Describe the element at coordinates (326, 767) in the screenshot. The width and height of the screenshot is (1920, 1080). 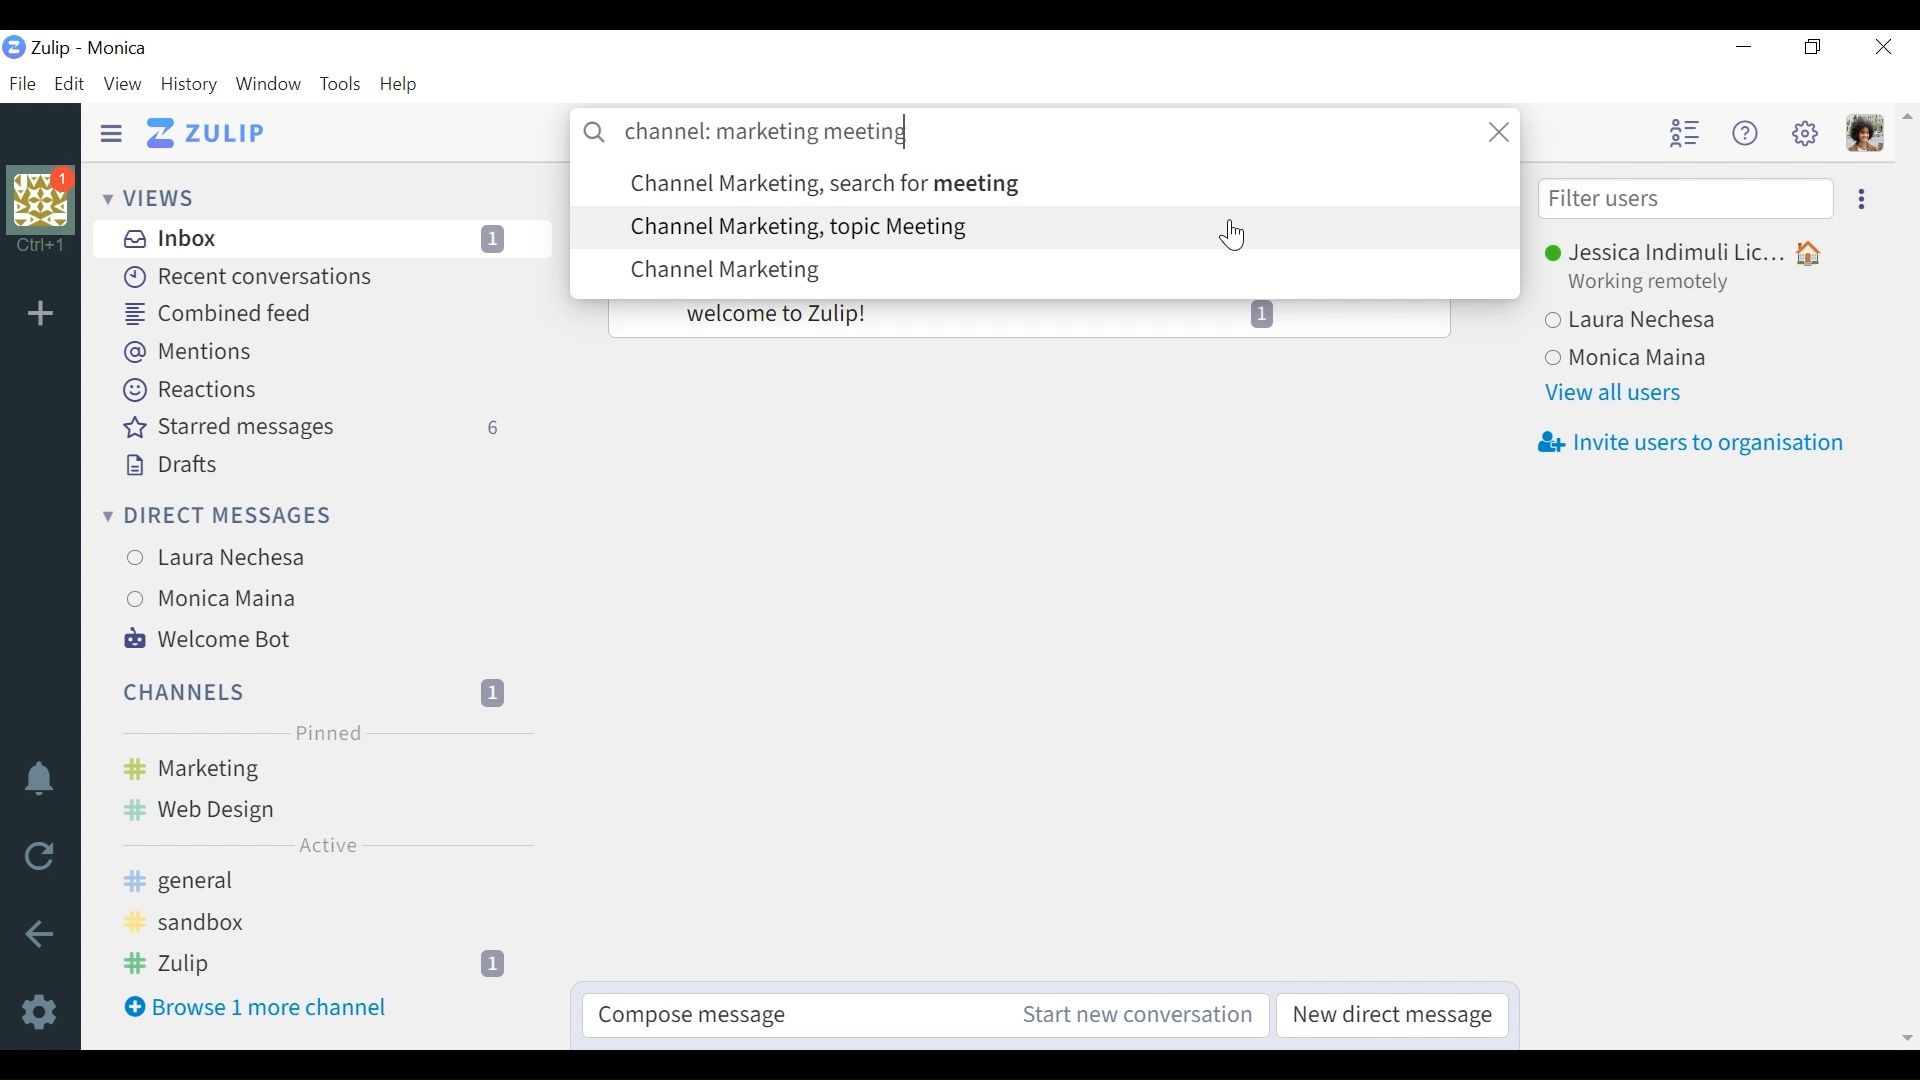
I see `Marketing` at that location.